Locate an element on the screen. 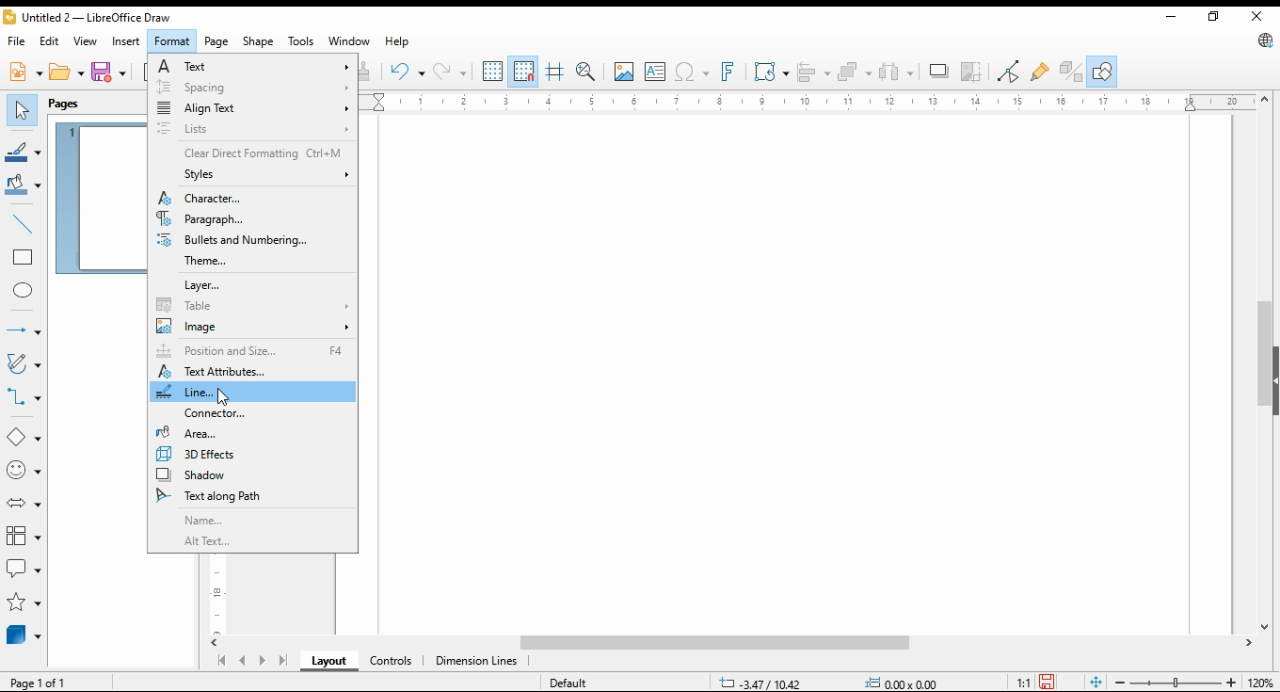 The width and height of the screenshot is (1280, 692). 3D objects is located at coordinates (25, 634).